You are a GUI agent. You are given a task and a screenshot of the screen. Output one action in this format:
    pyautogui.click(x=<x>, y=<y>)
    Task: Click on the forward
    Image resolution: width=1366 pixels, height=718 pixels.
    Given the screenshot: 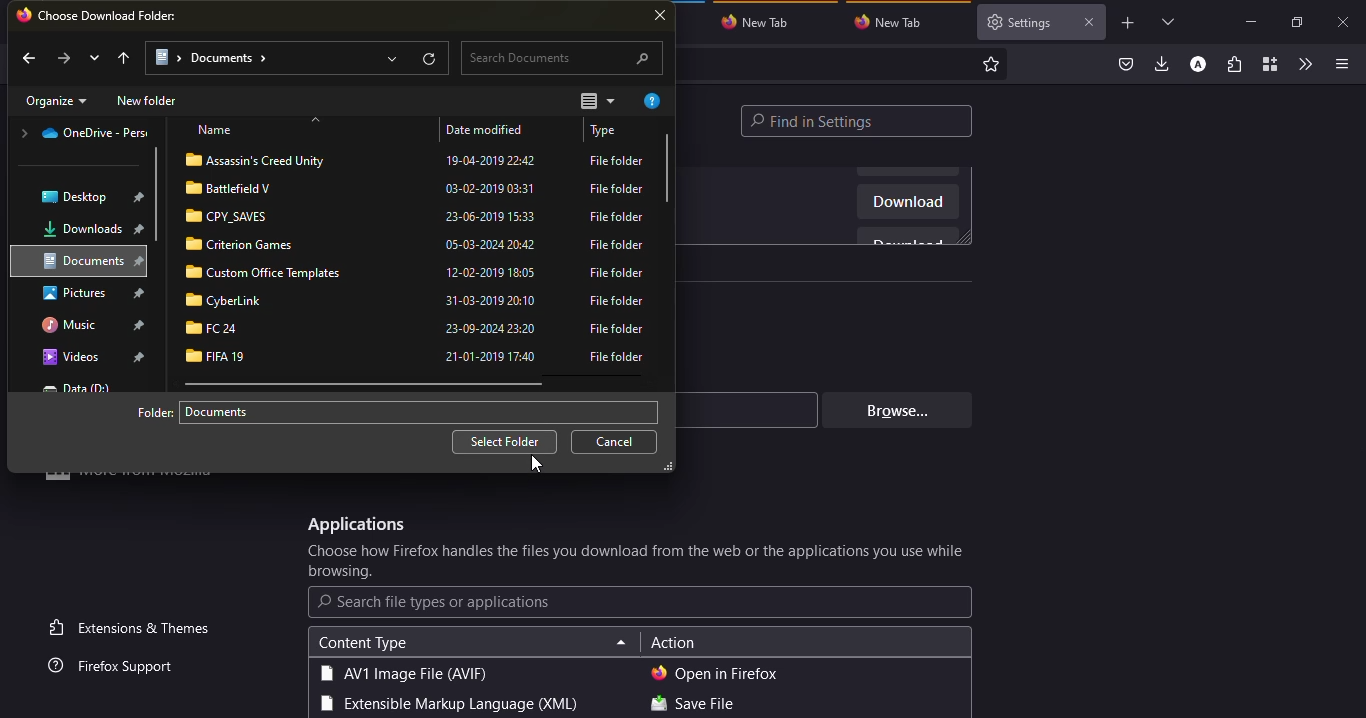 What is the action you would take?
    pyautogui.click(x=63, y=57)
    